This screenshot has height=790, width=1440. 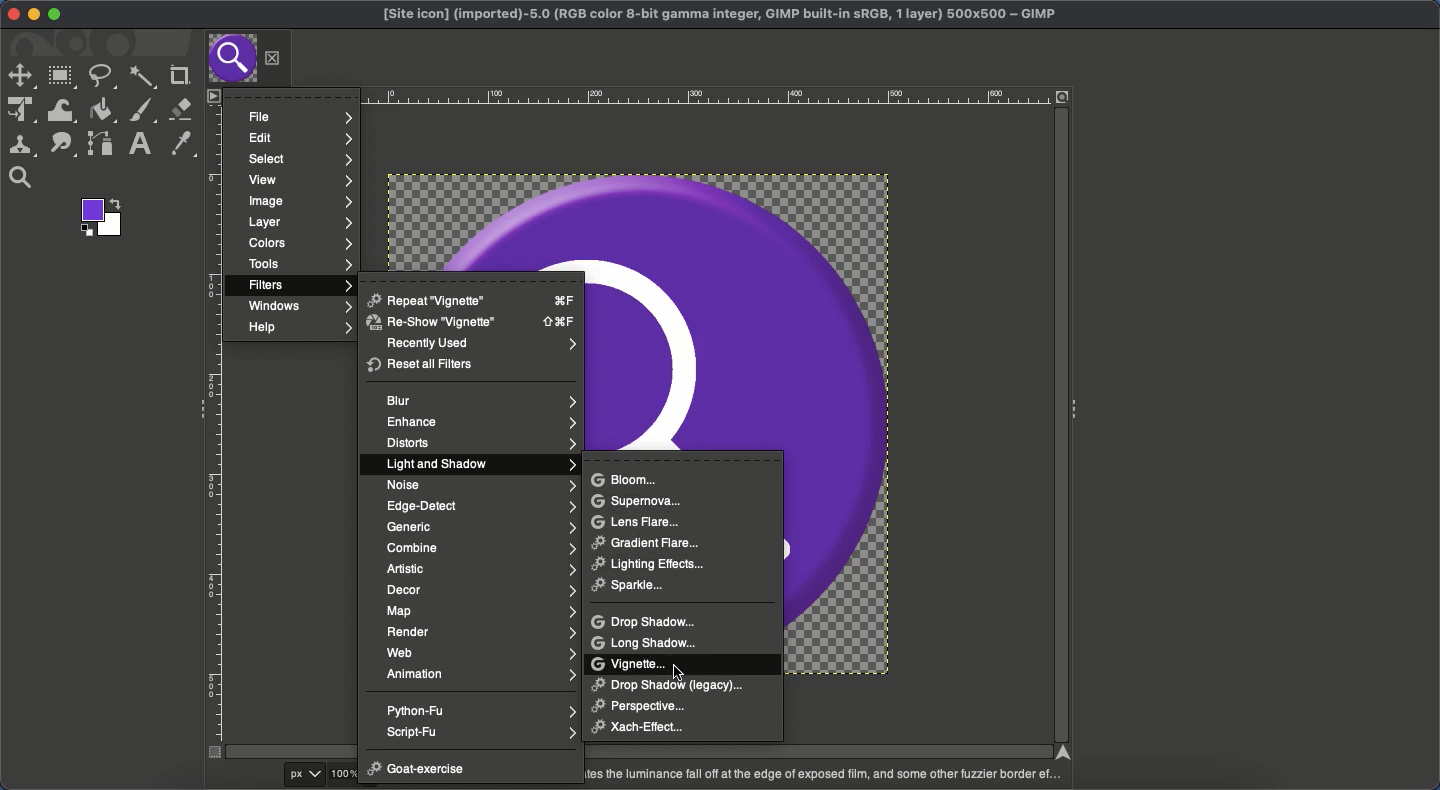 I want to click on Web, so click(x=484, y=653).